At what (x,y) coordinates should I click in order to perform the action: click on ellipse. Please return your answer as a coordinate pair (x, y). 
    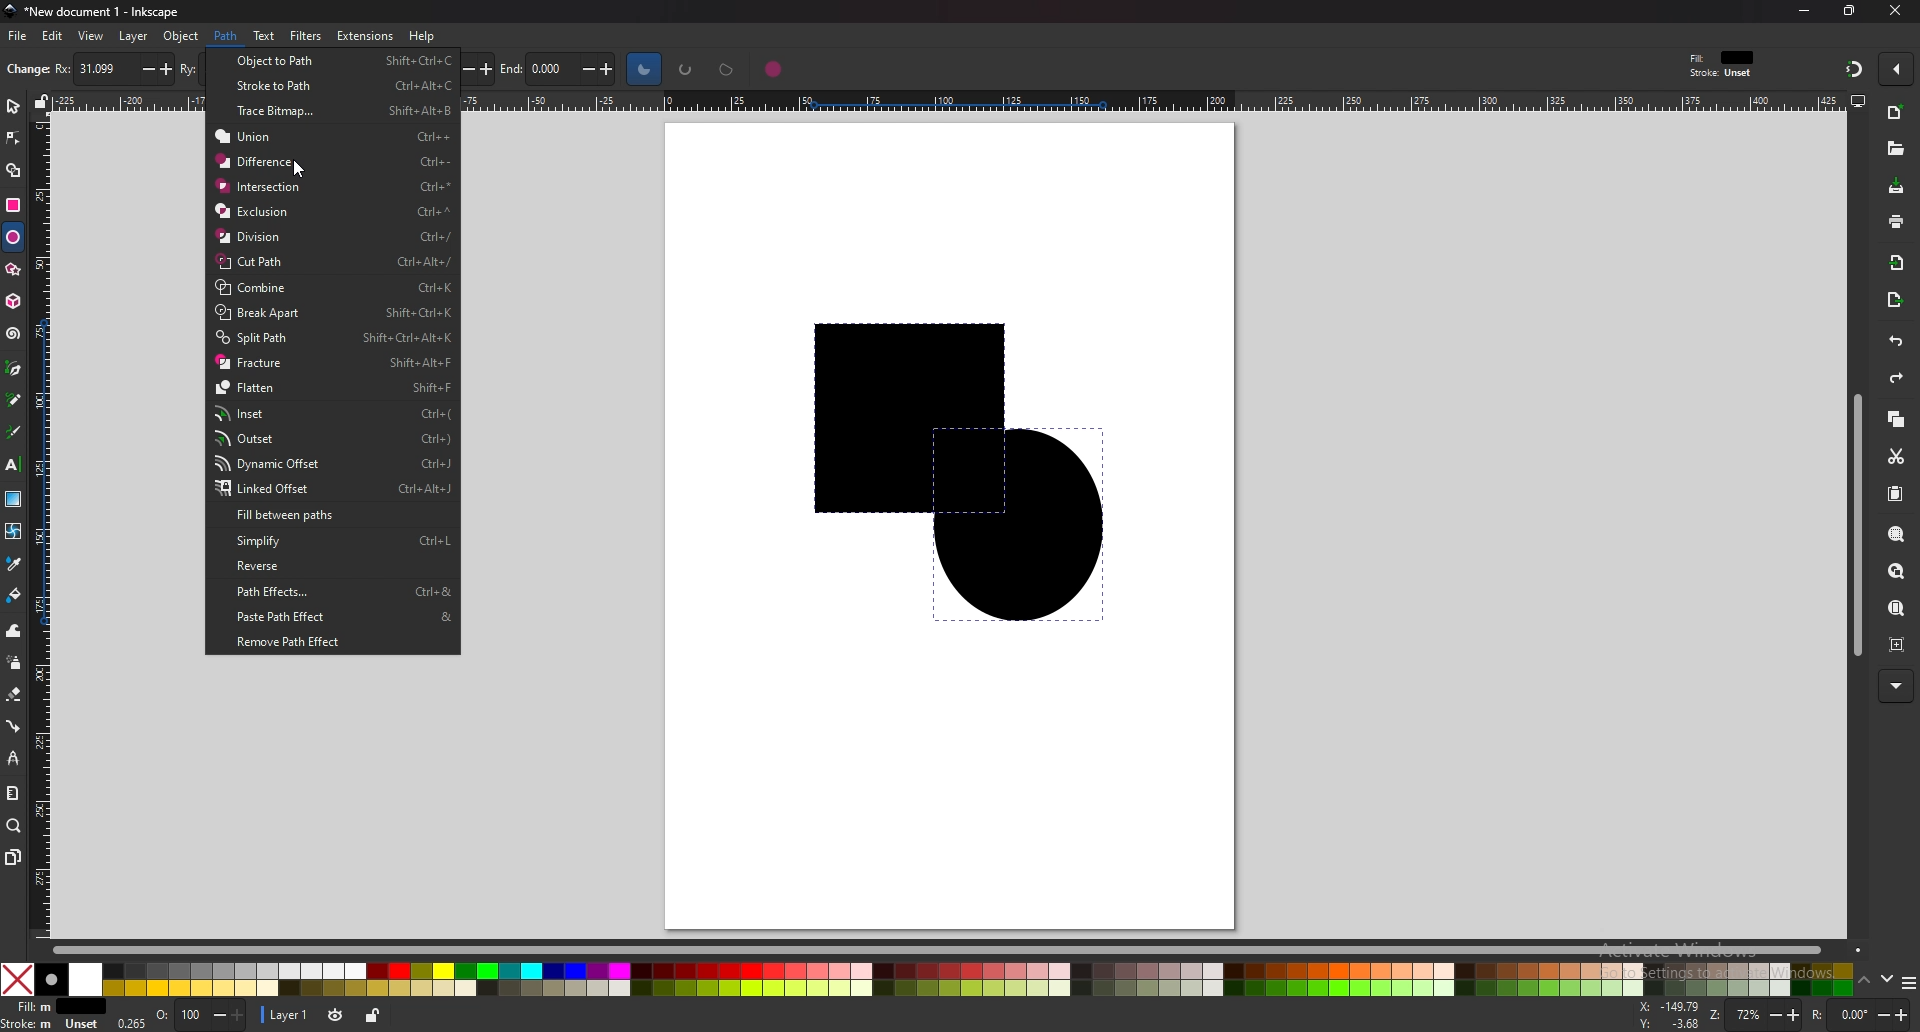
    Looking at the image, I should click on (13, 236).